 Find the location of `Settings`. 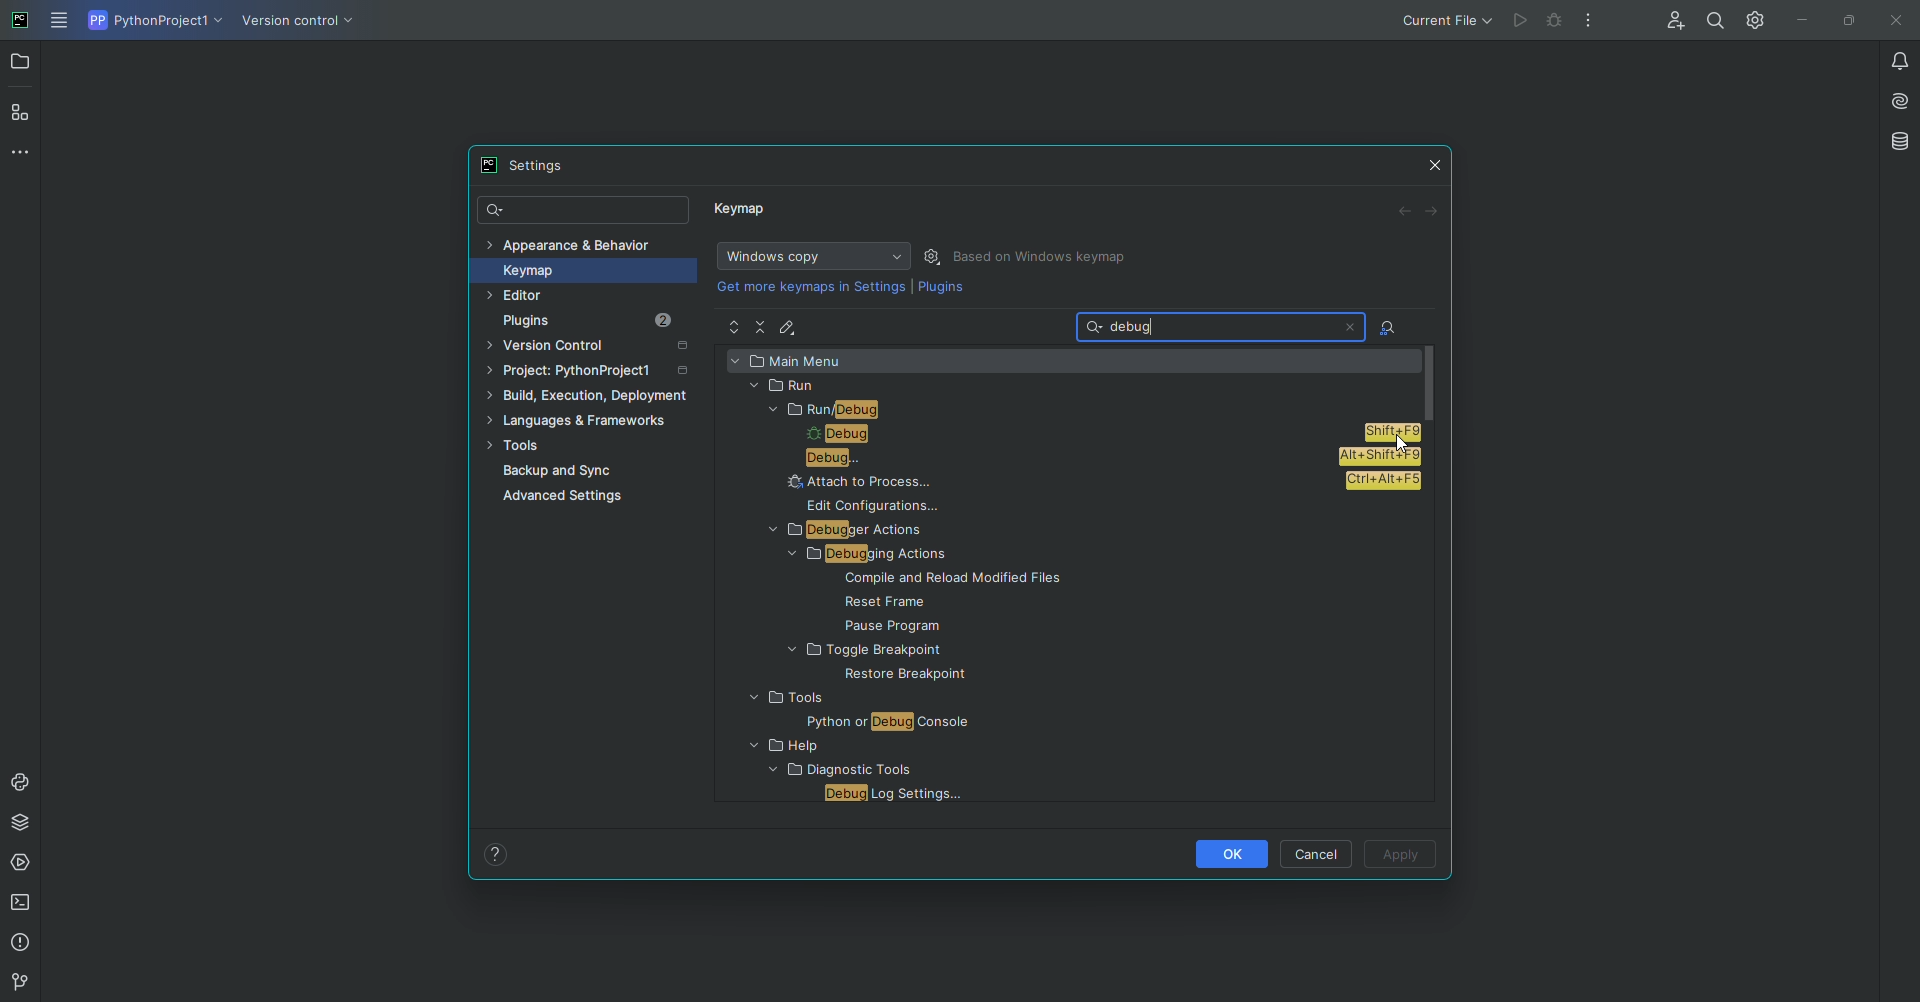

Settings is located at coordinates (531, 165).